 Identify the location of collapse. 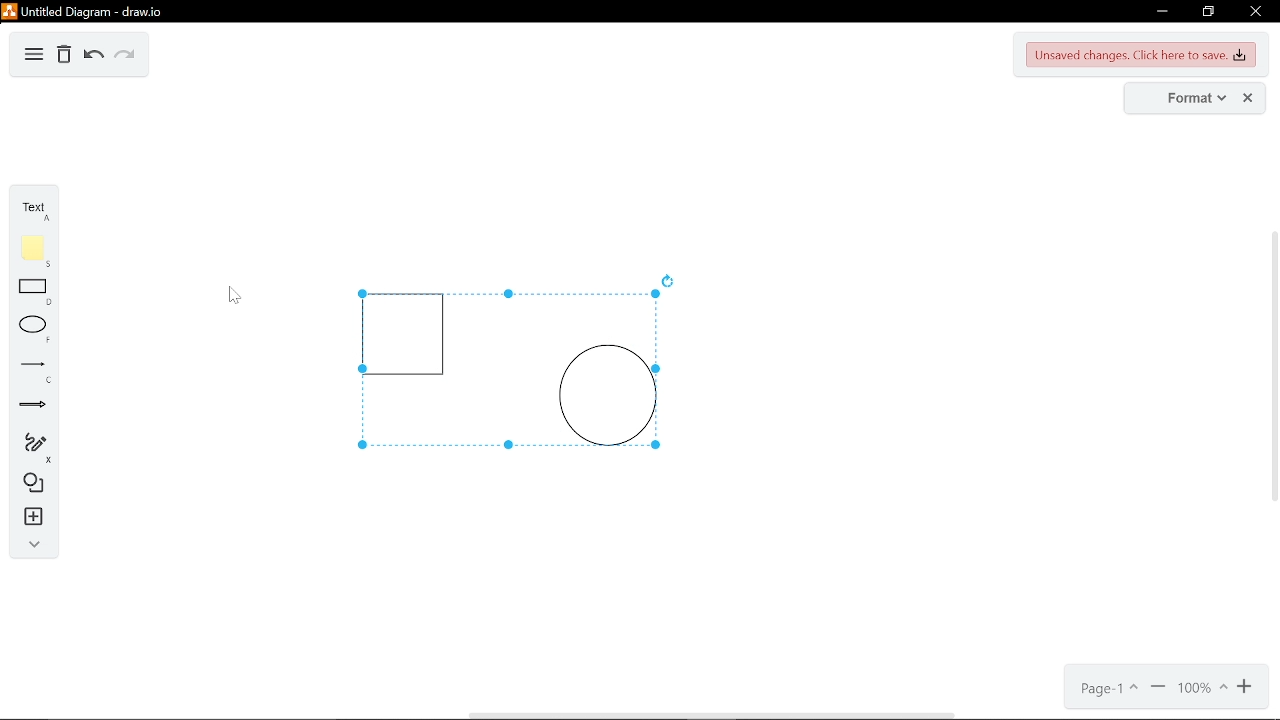
(28, 544).